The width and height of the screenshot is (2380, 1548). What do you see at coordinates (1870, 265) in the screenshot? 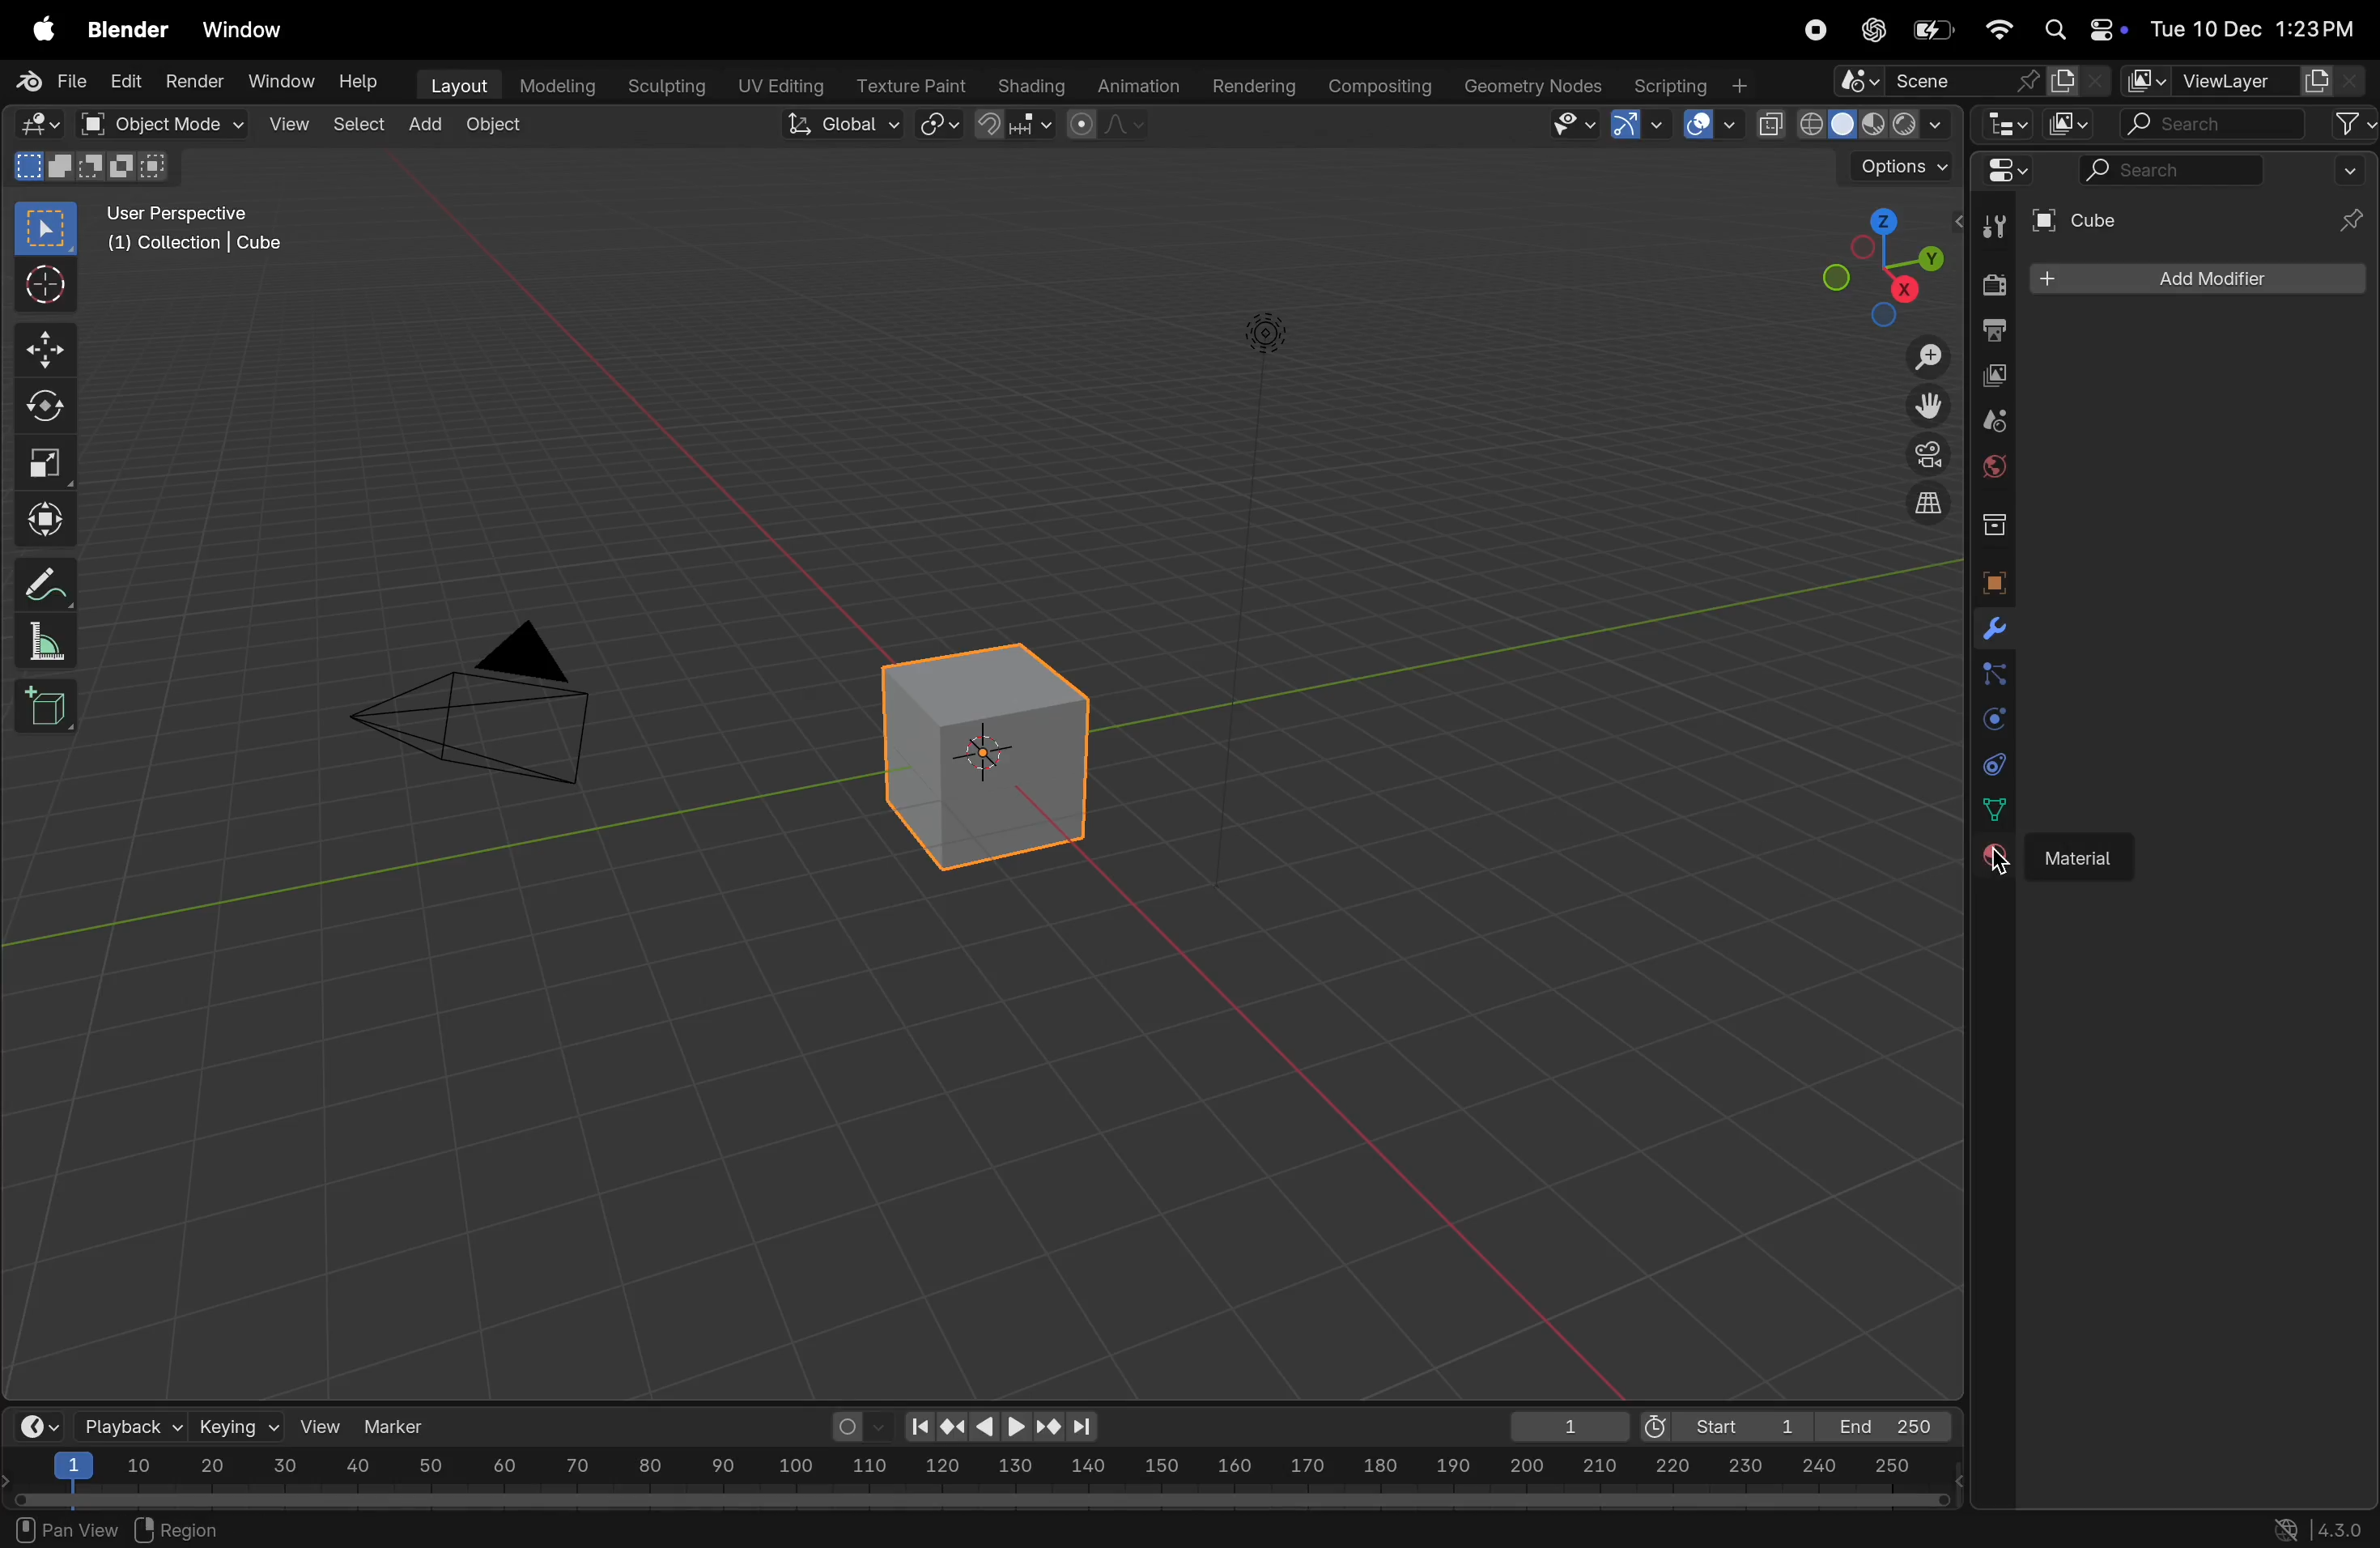
I see `view point` at bounding box center [1870, 265].